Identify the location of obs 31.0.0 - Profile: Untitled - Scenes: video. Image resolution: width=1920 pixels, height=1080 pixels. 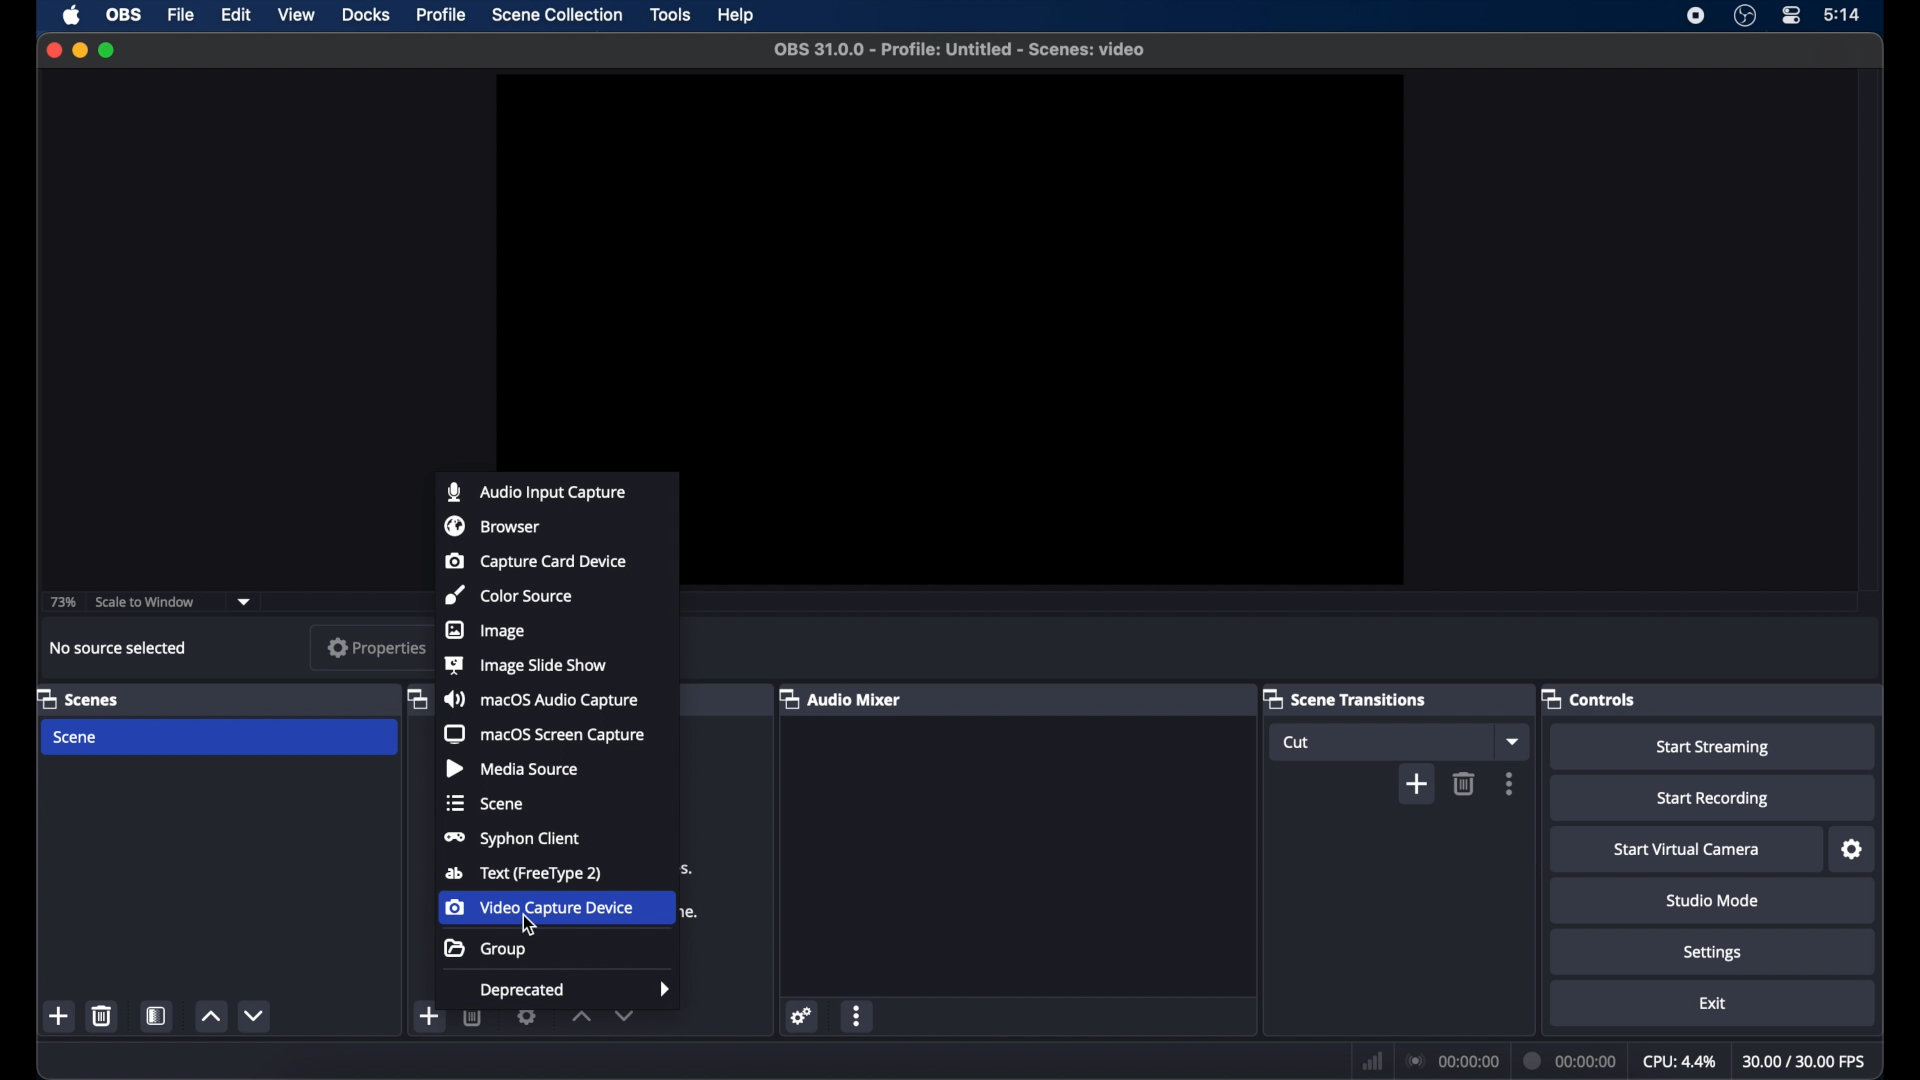
(965, 50).